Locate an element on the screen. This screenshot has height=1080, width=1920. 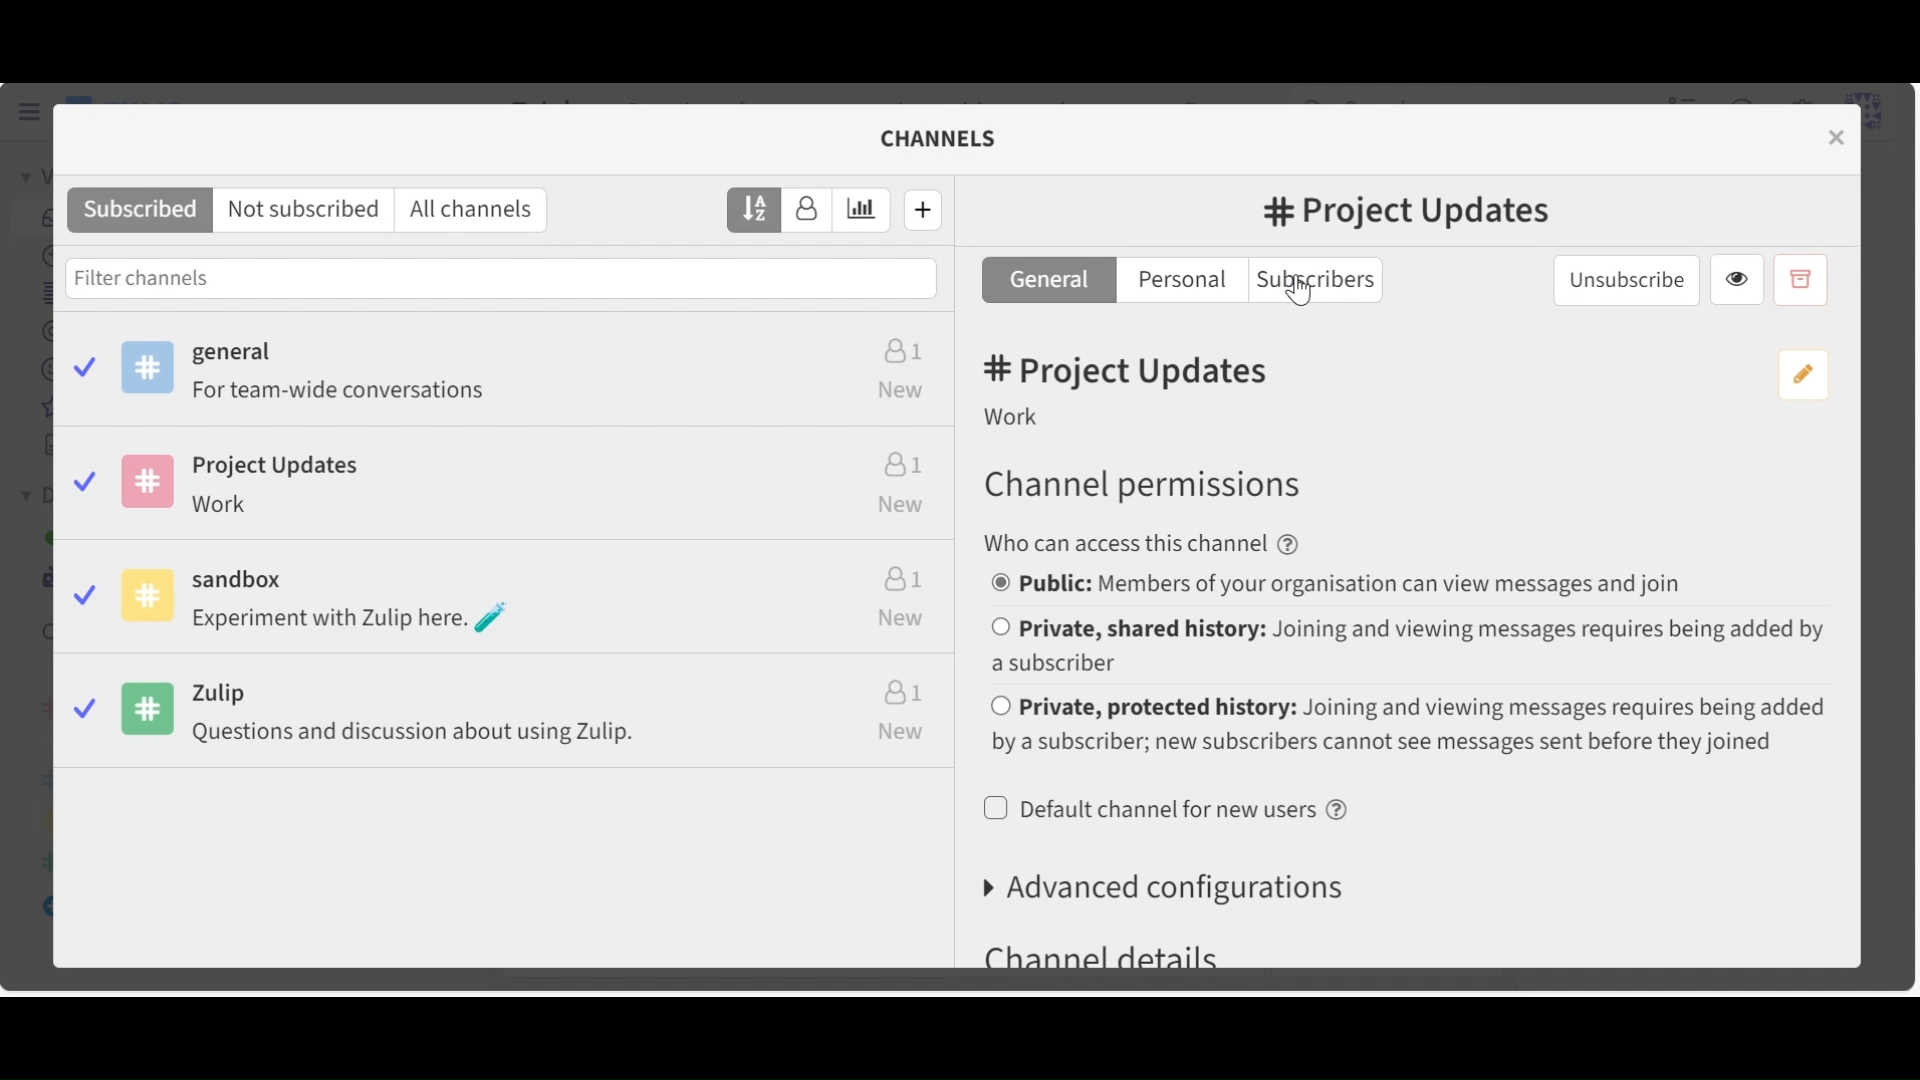
 is located at coordinates (139, 210).